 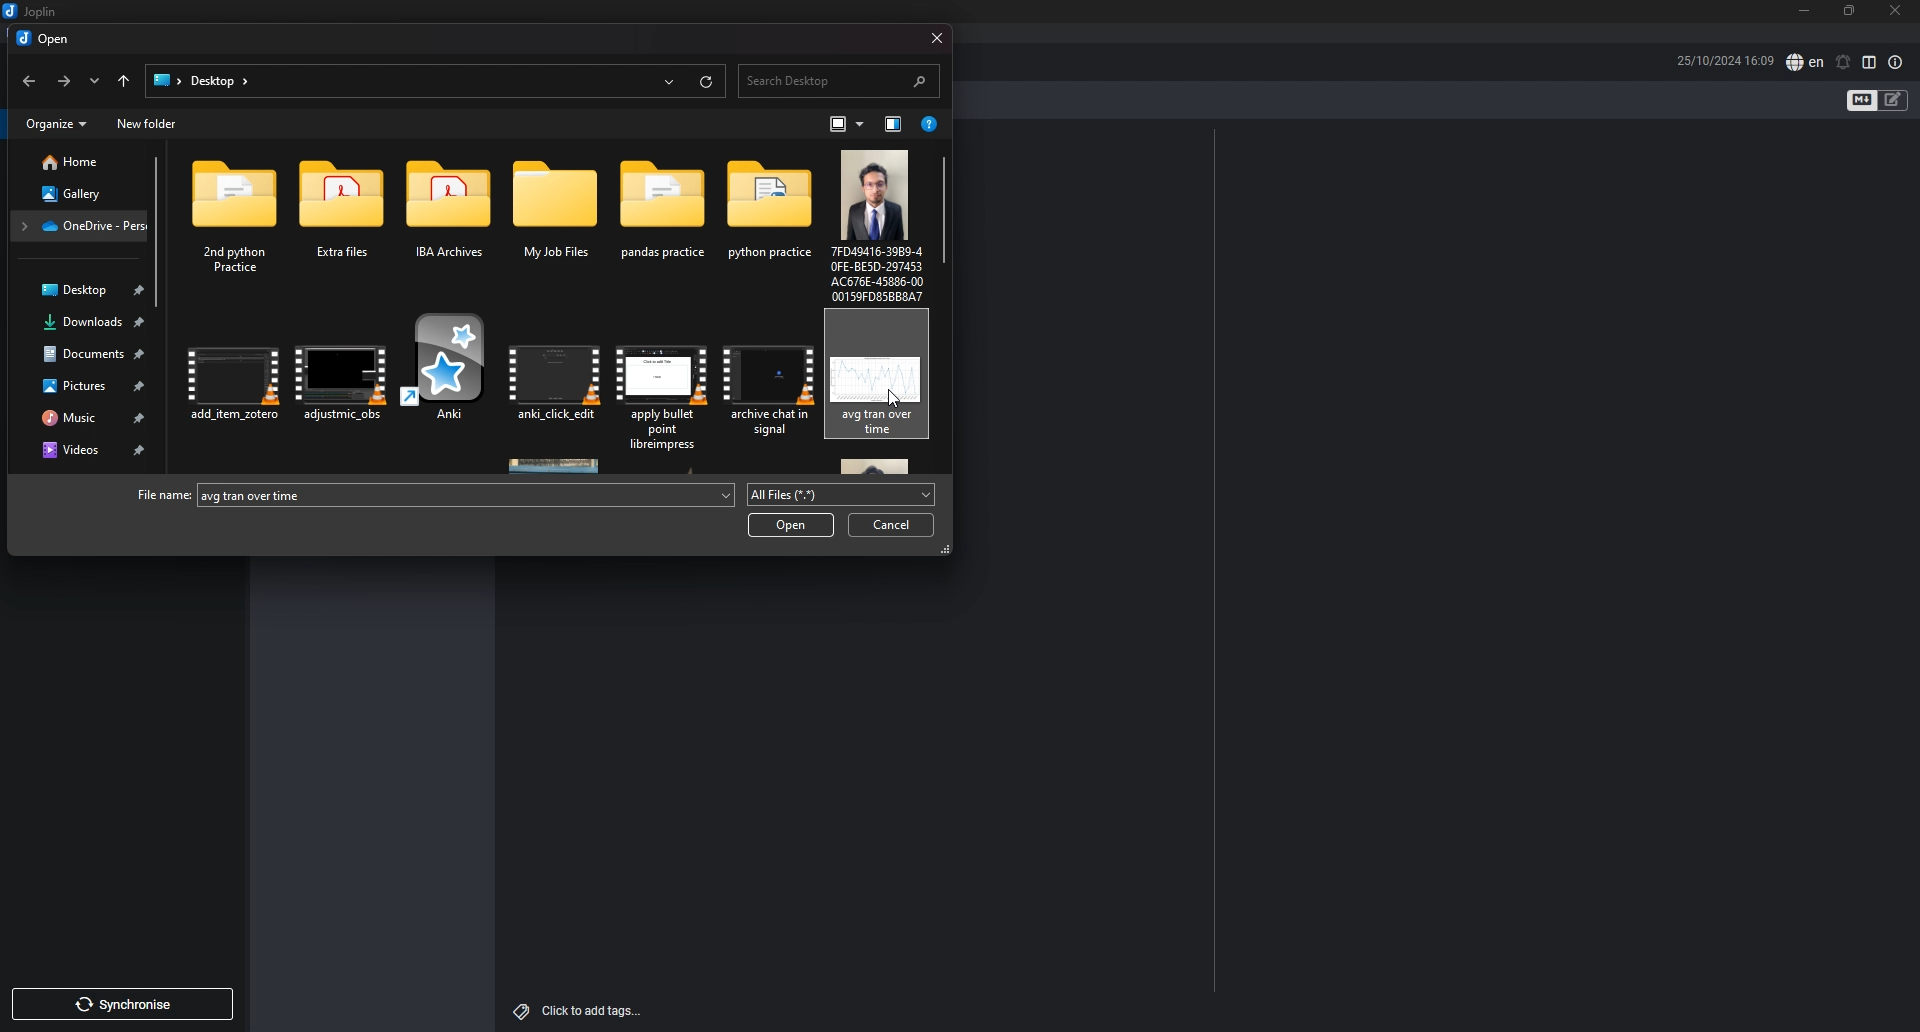 I want to click on joplin, so click(x=33, y=11).